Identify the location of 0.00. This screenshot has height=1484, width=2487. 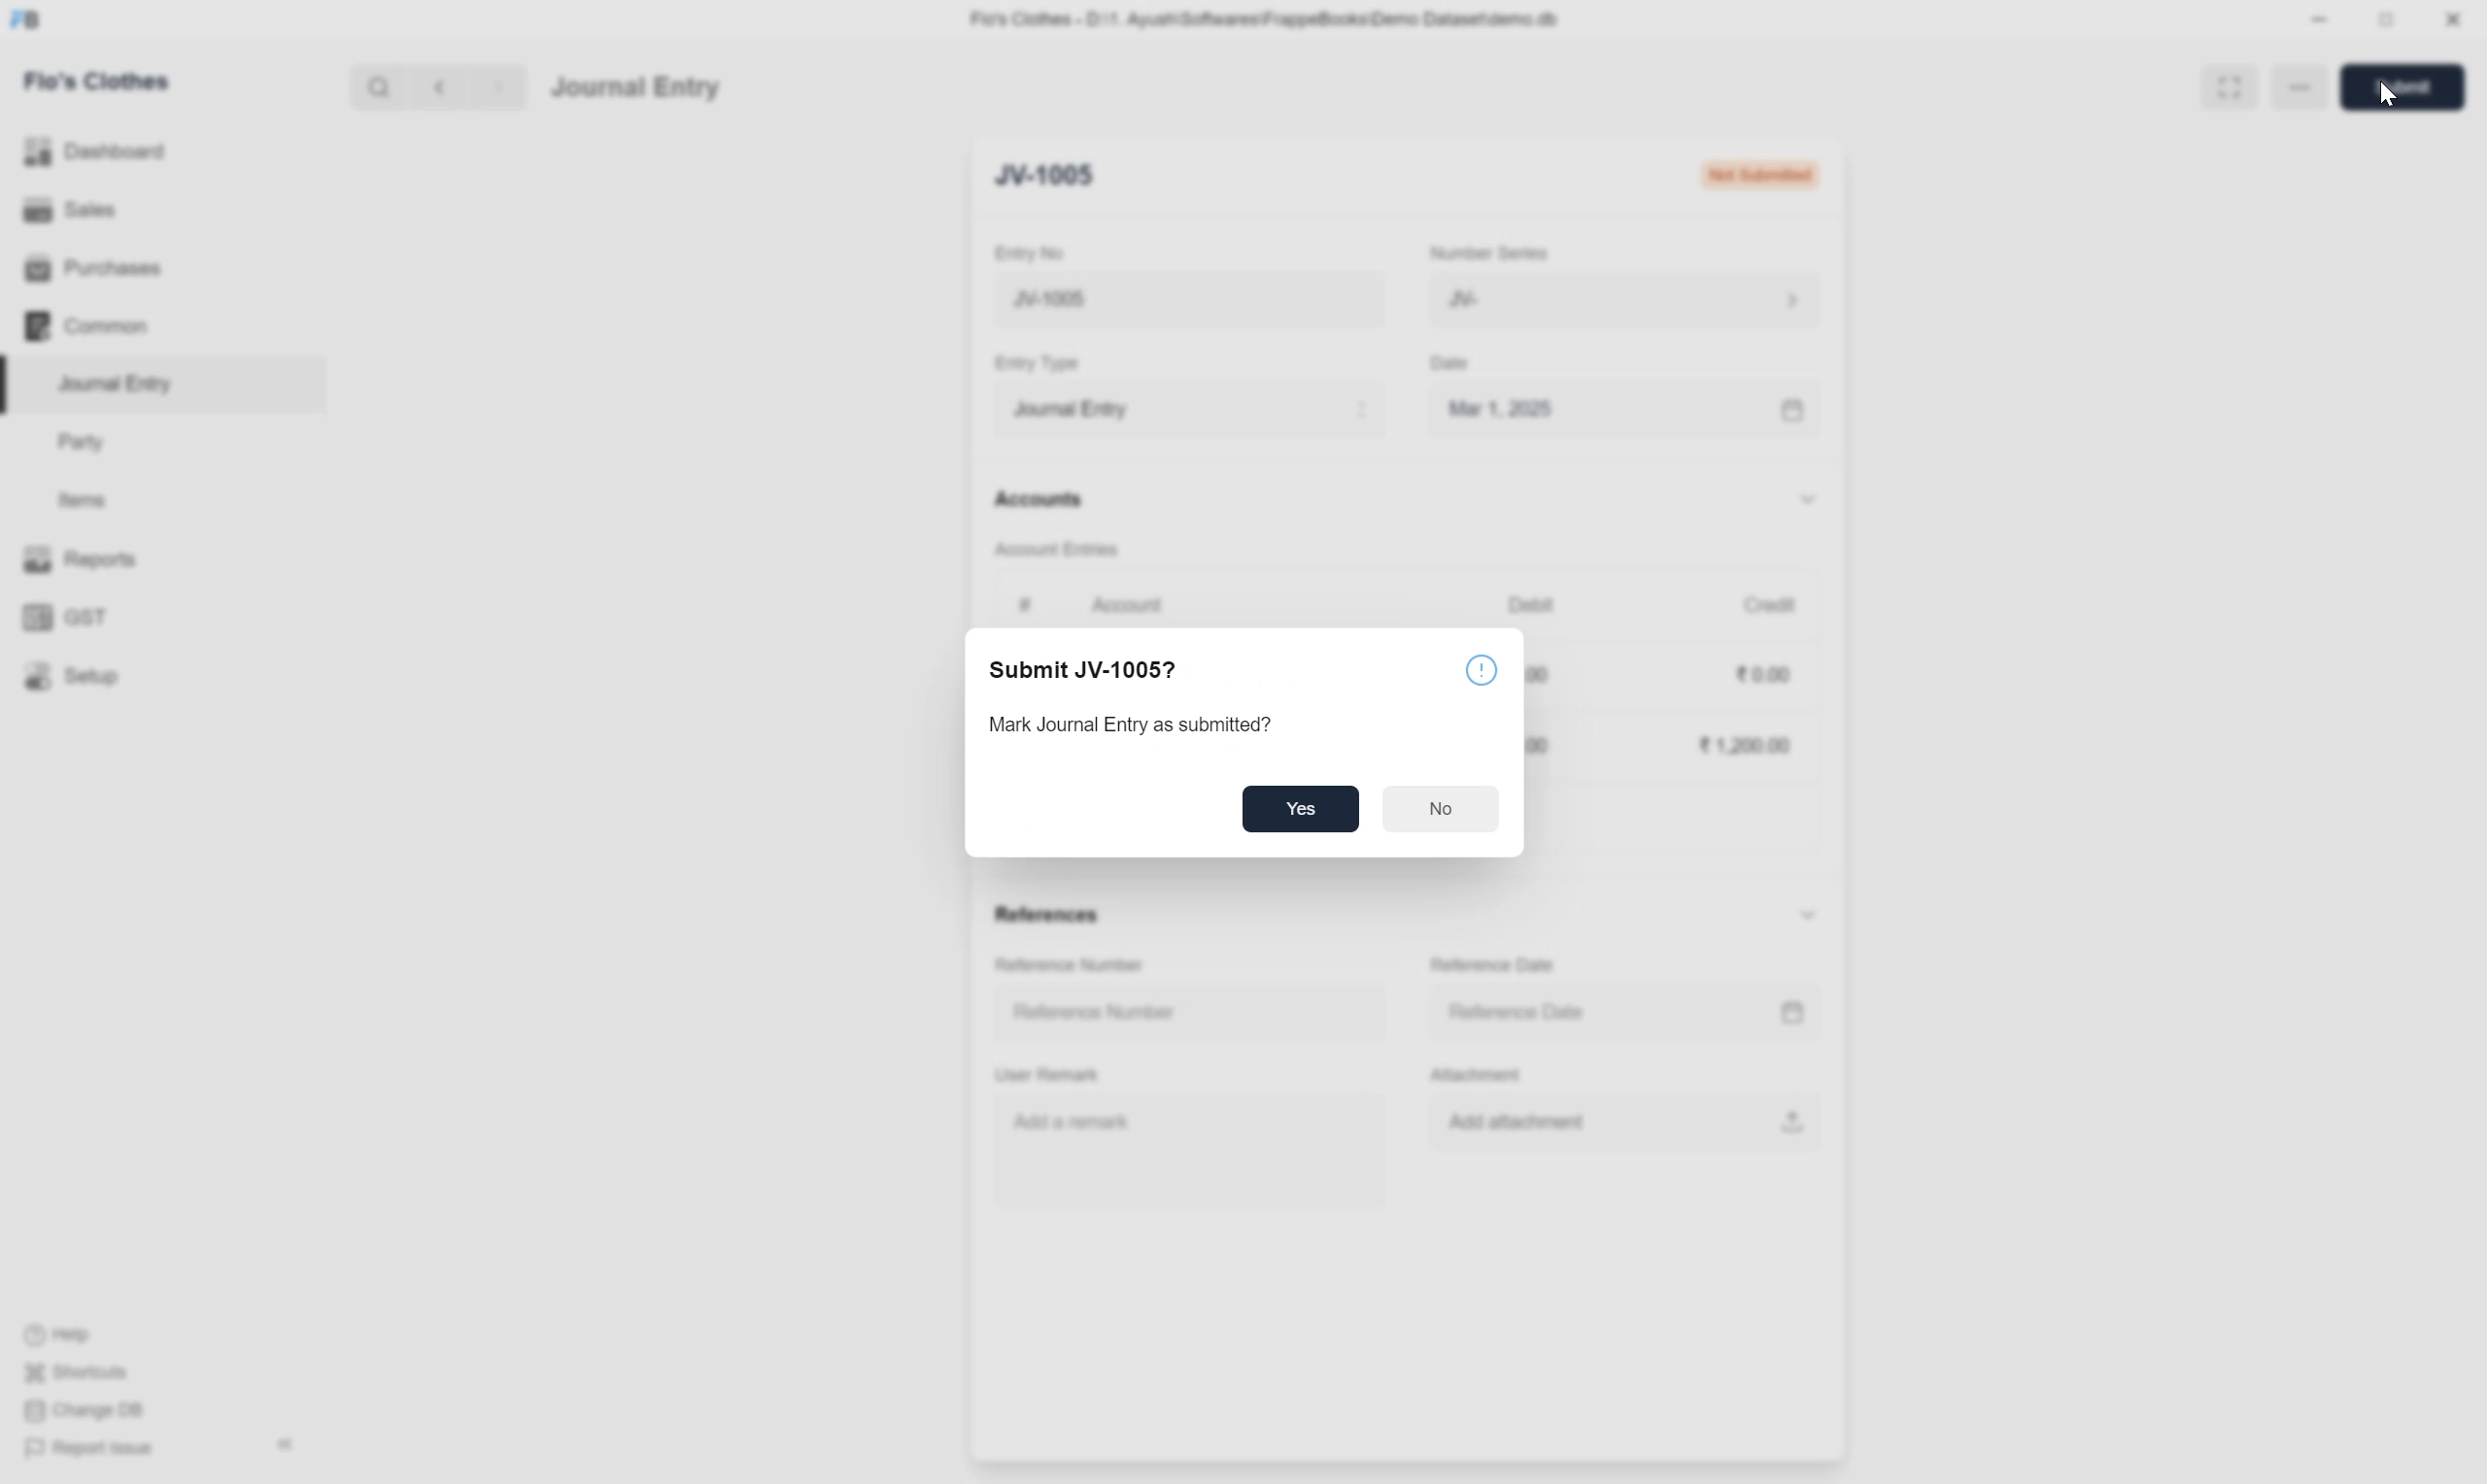
(1765, 675).